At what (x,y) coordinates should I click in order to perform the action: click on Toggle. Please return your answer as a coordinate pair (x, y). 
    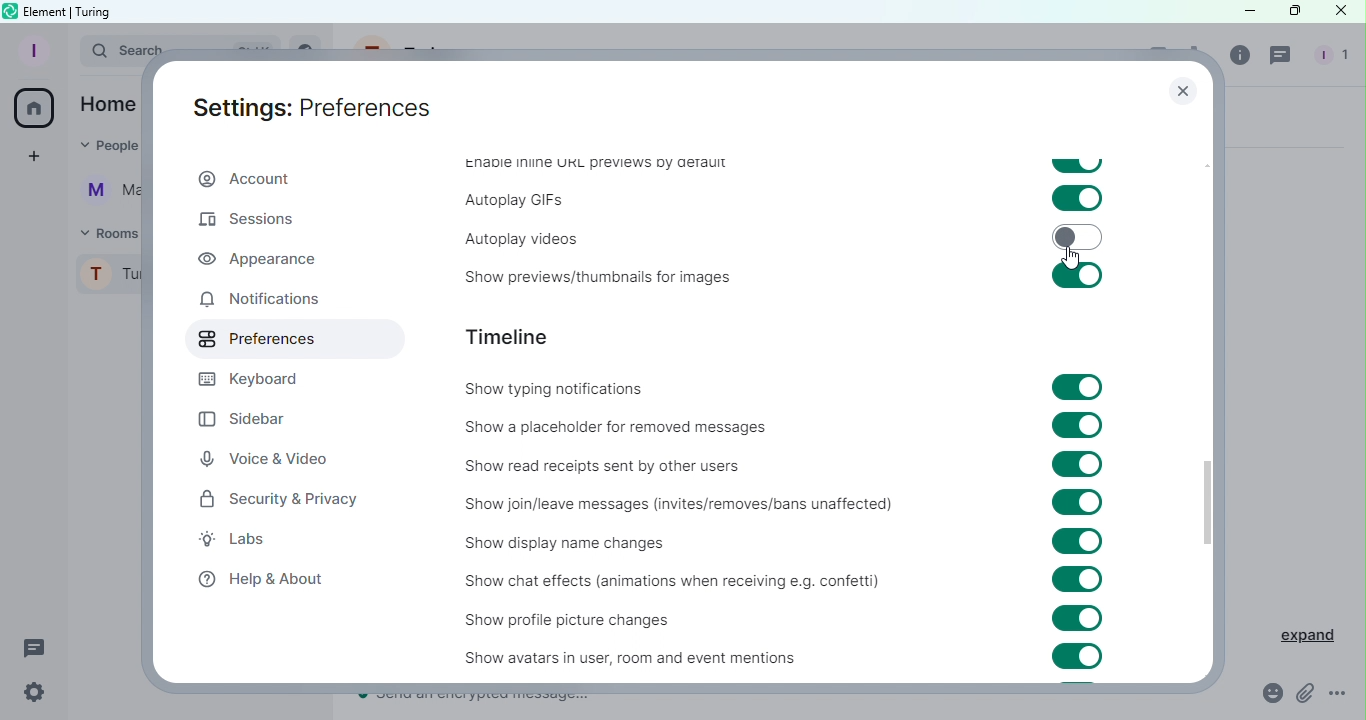
    Looking at the image, I should click on (1079, 386).